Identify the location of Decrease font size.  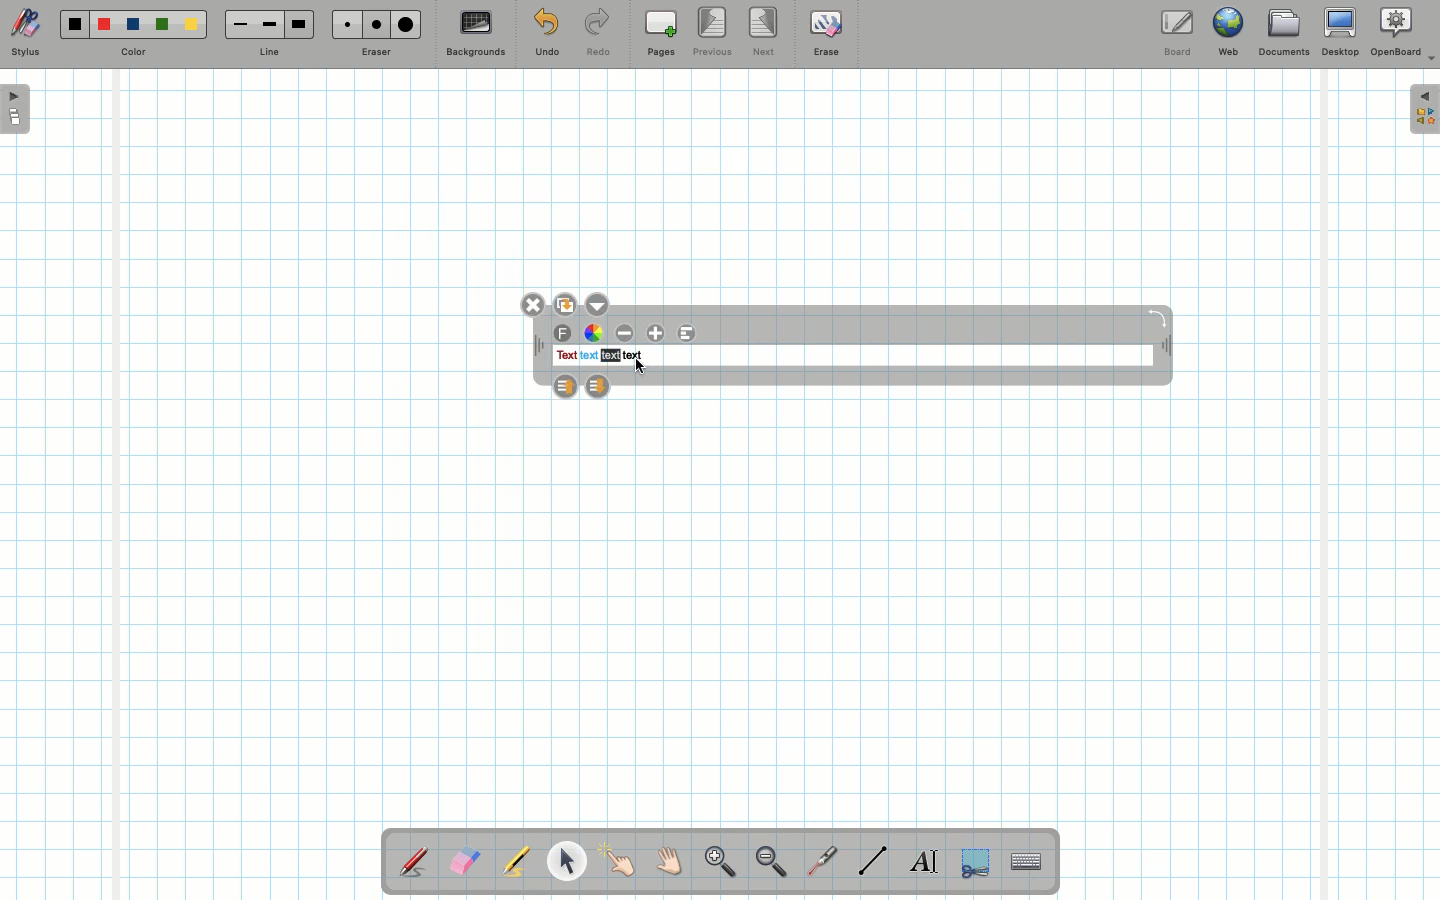
(626, 333).